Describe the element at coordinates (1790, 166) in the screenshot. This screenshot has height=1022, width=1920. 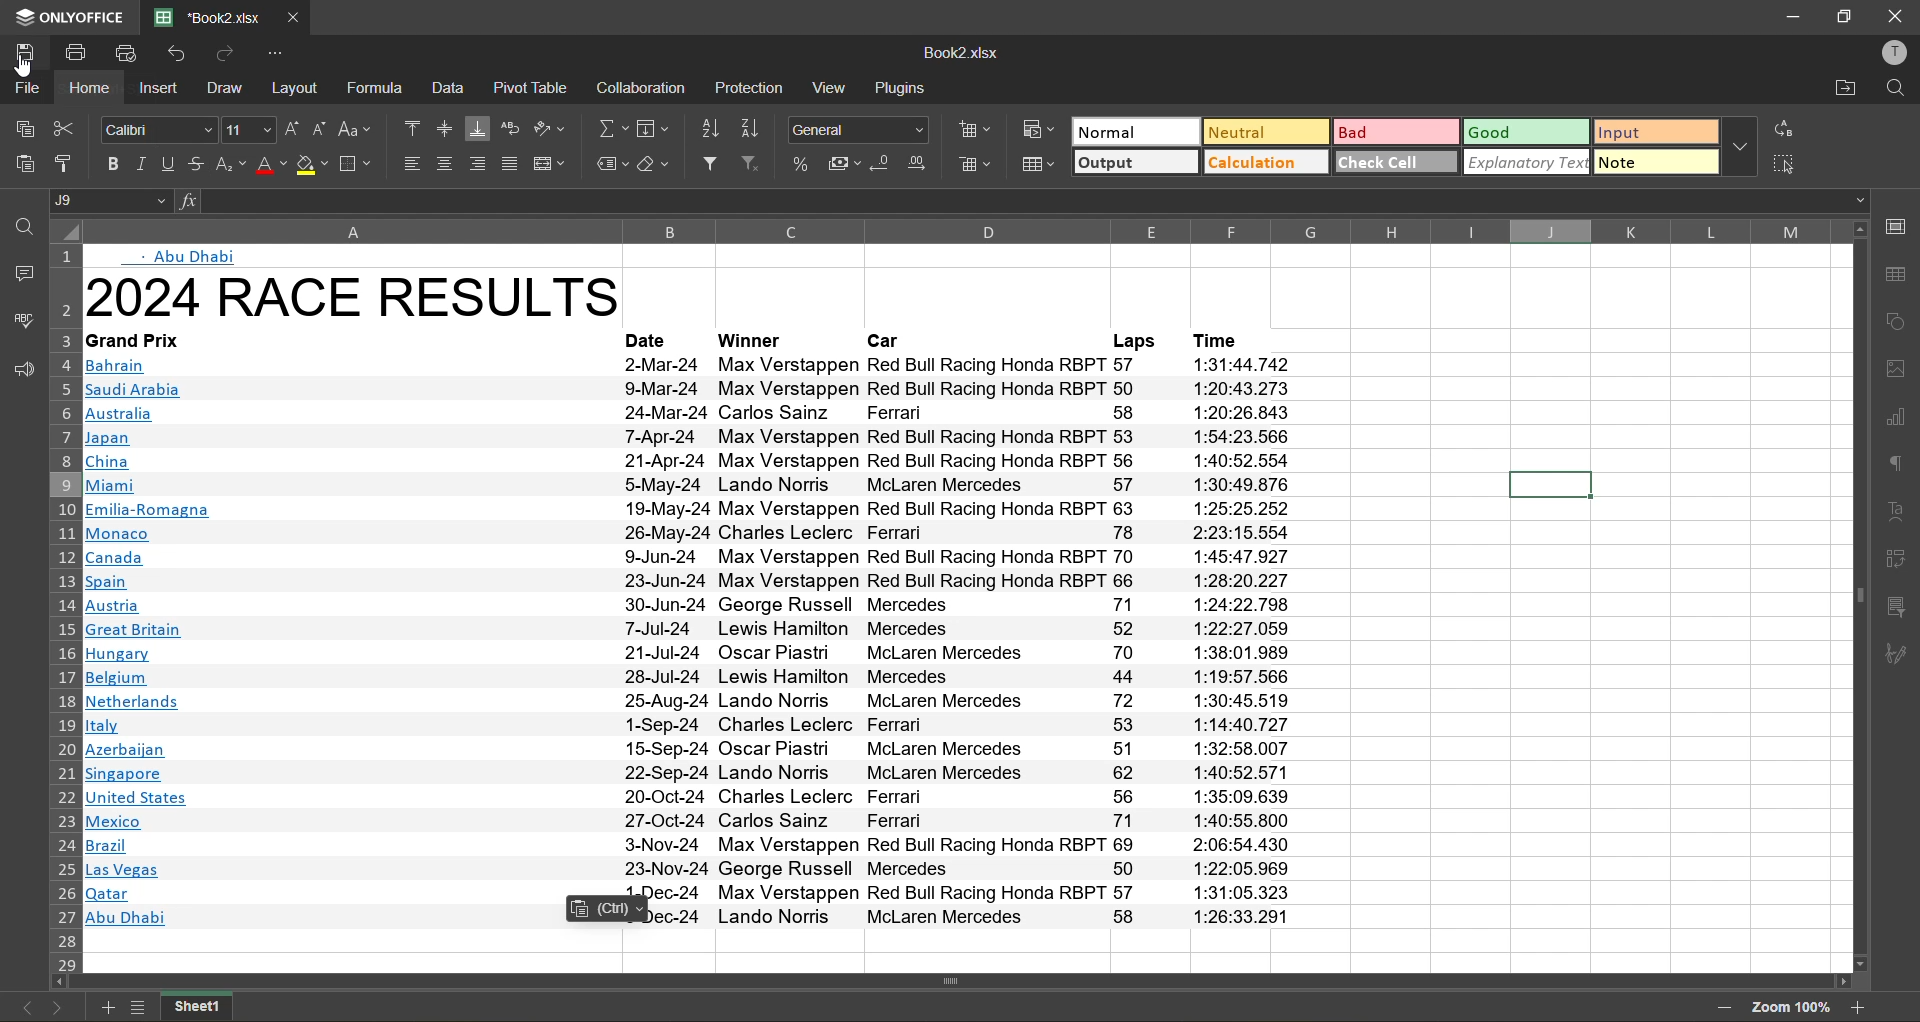
I see `select all` at that location.